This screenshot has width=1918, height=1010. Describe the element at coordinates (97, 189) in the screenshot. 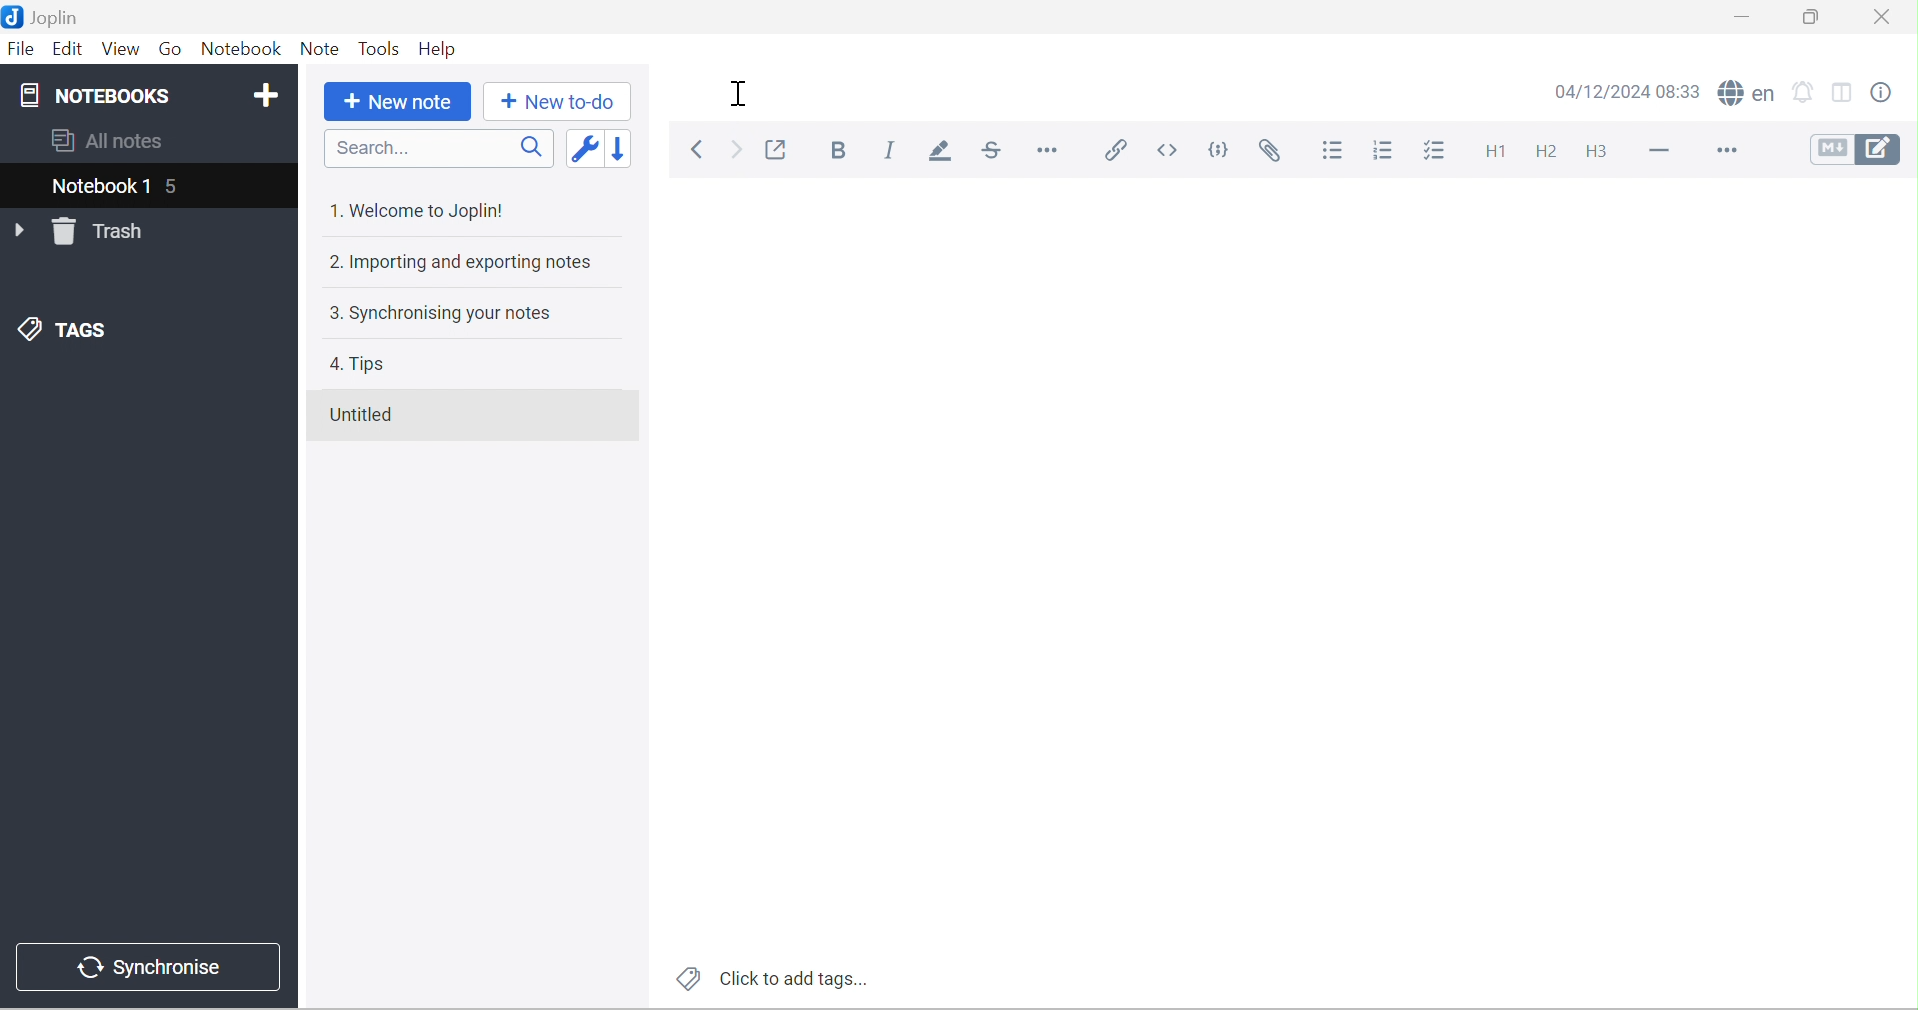

I see `Notebook 1` at that location.